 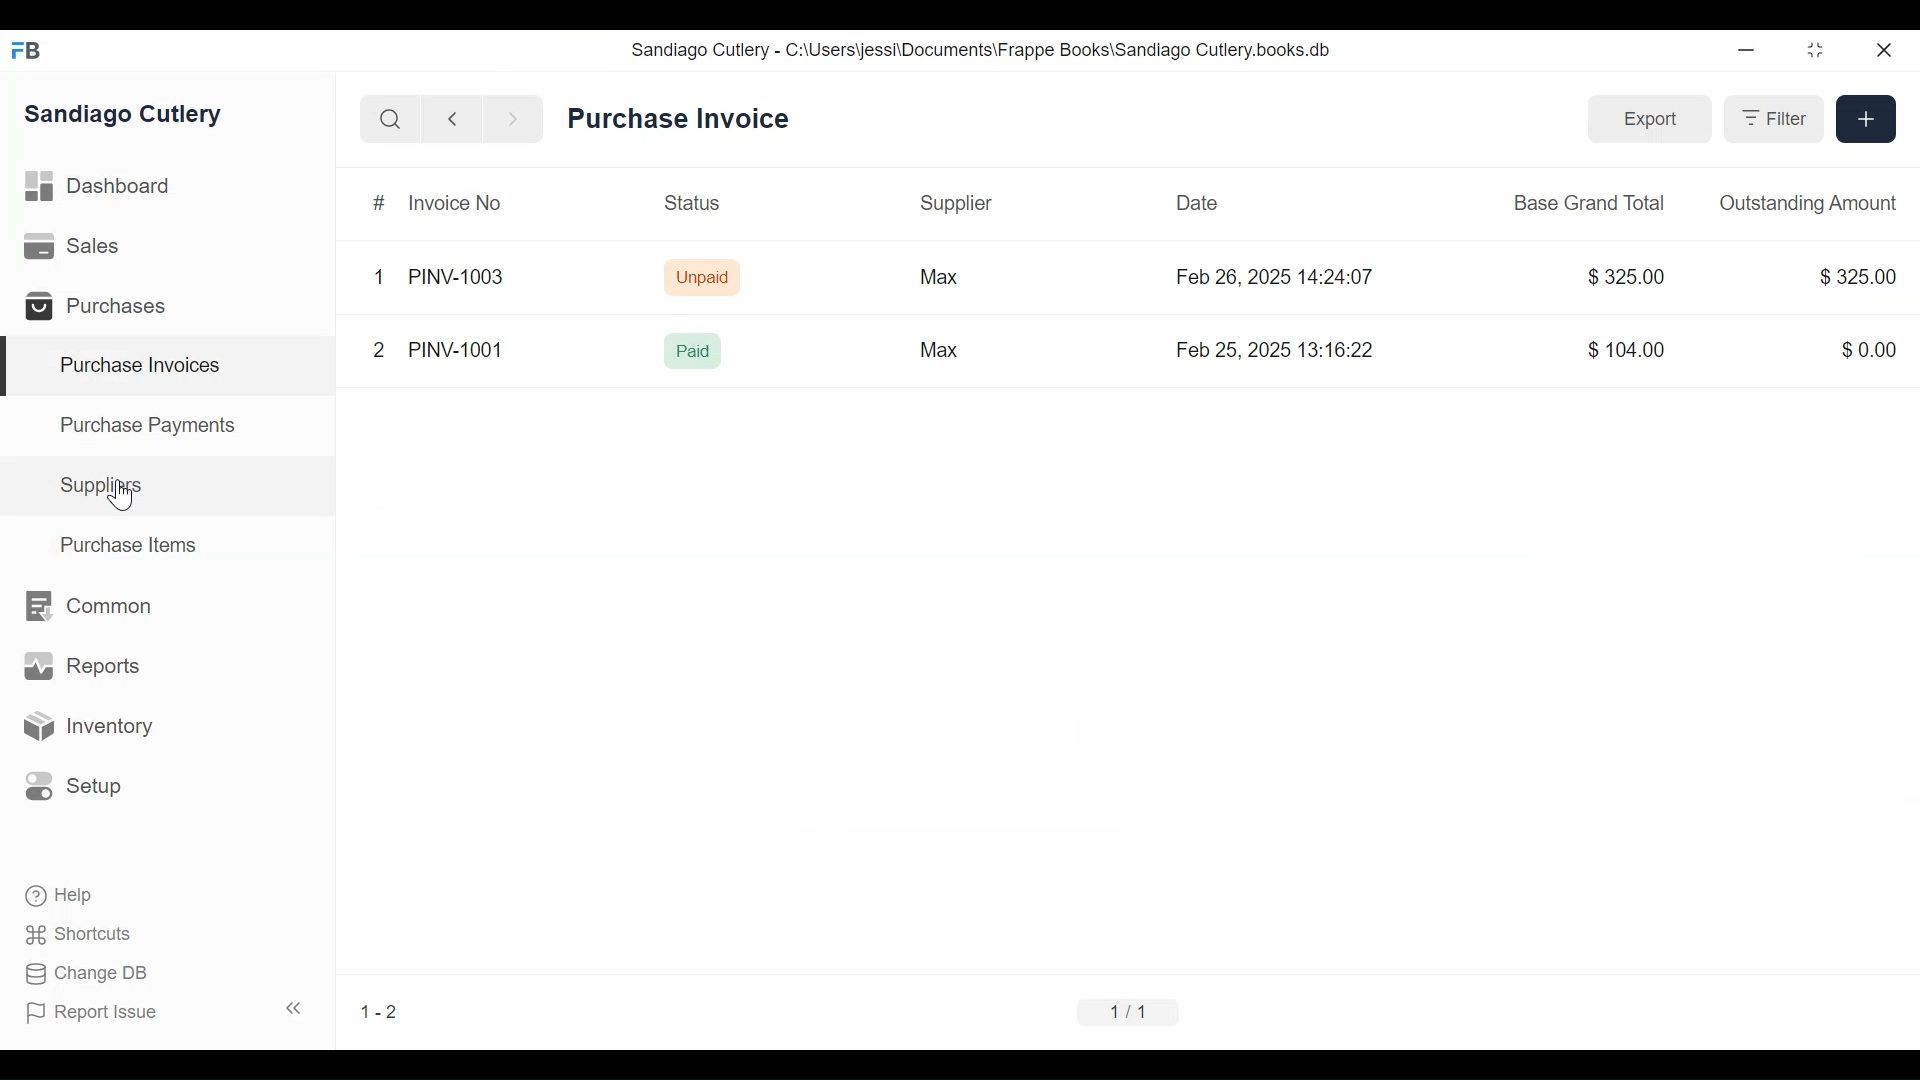 What do you see at coordinates (97, 727) in the screenshot?
I see `Inventory` at bounding box center [97, 727].